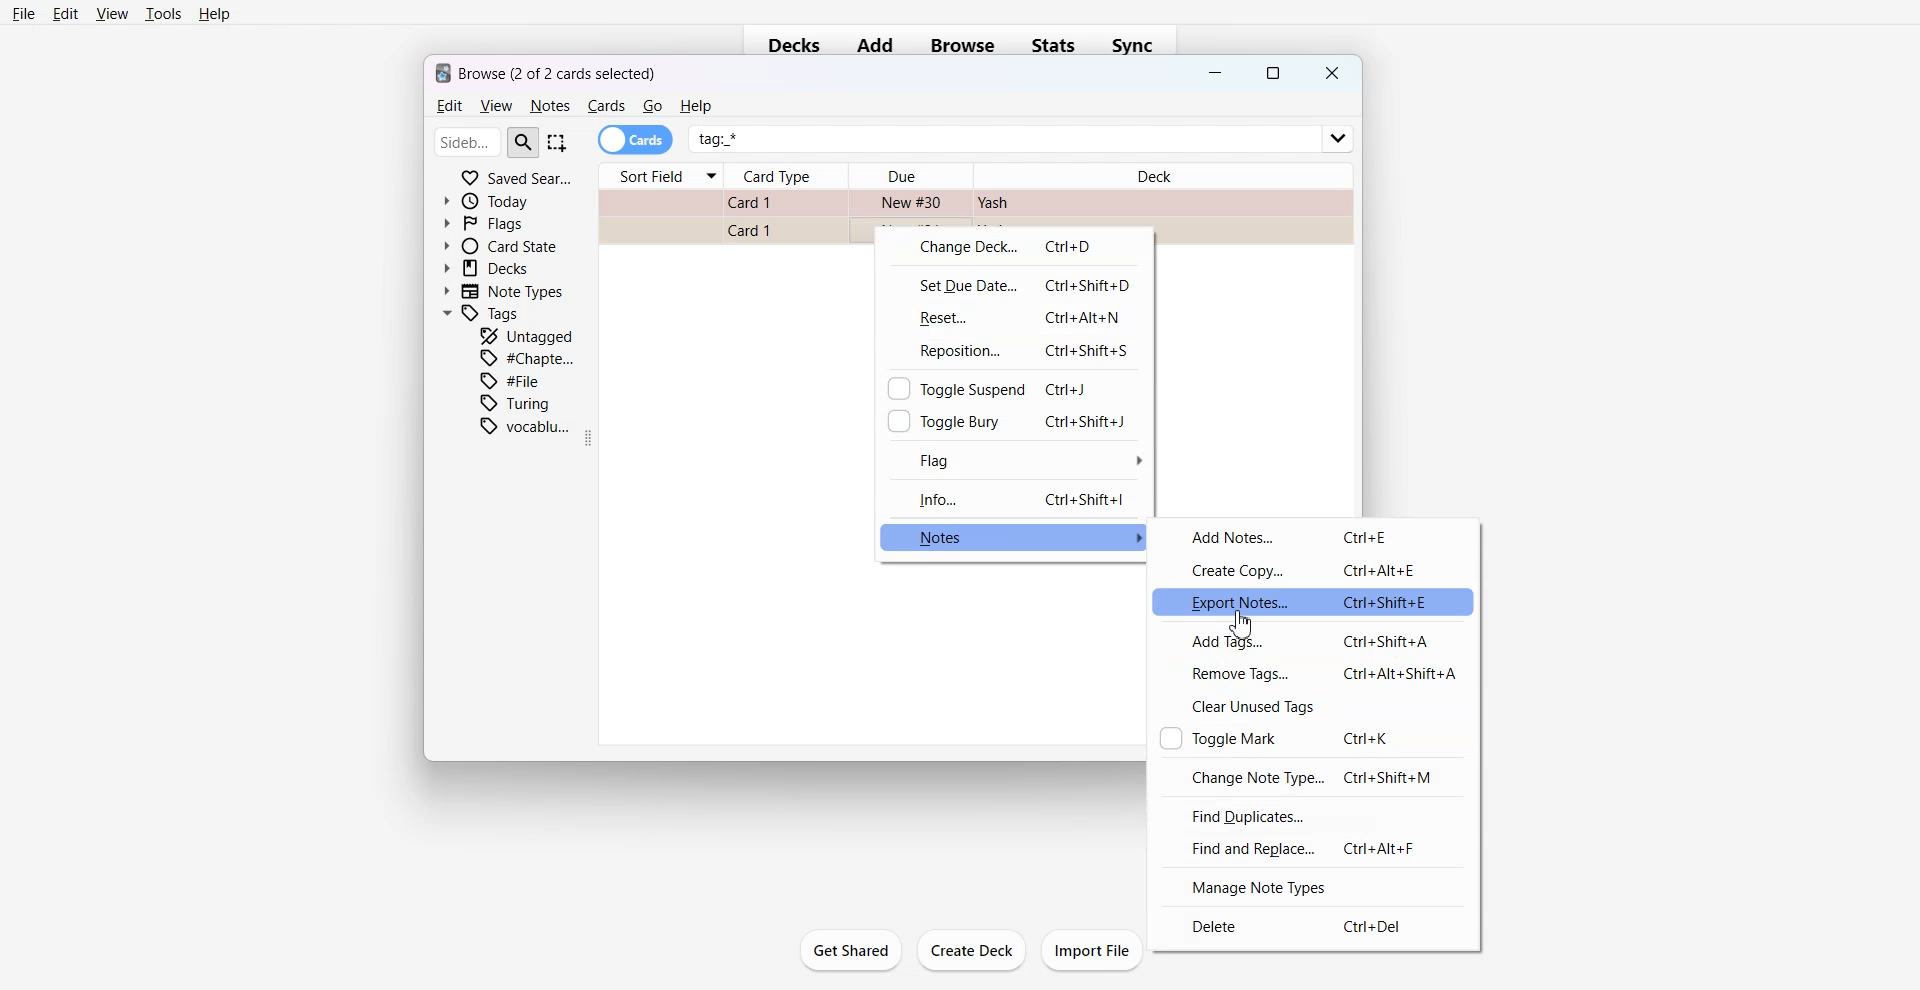 This screenshot has height=990, width=1920. What do you see at coordinates (1014, 459) in the screenshot?
I see `Flag` at bounding box center [1014, 459].